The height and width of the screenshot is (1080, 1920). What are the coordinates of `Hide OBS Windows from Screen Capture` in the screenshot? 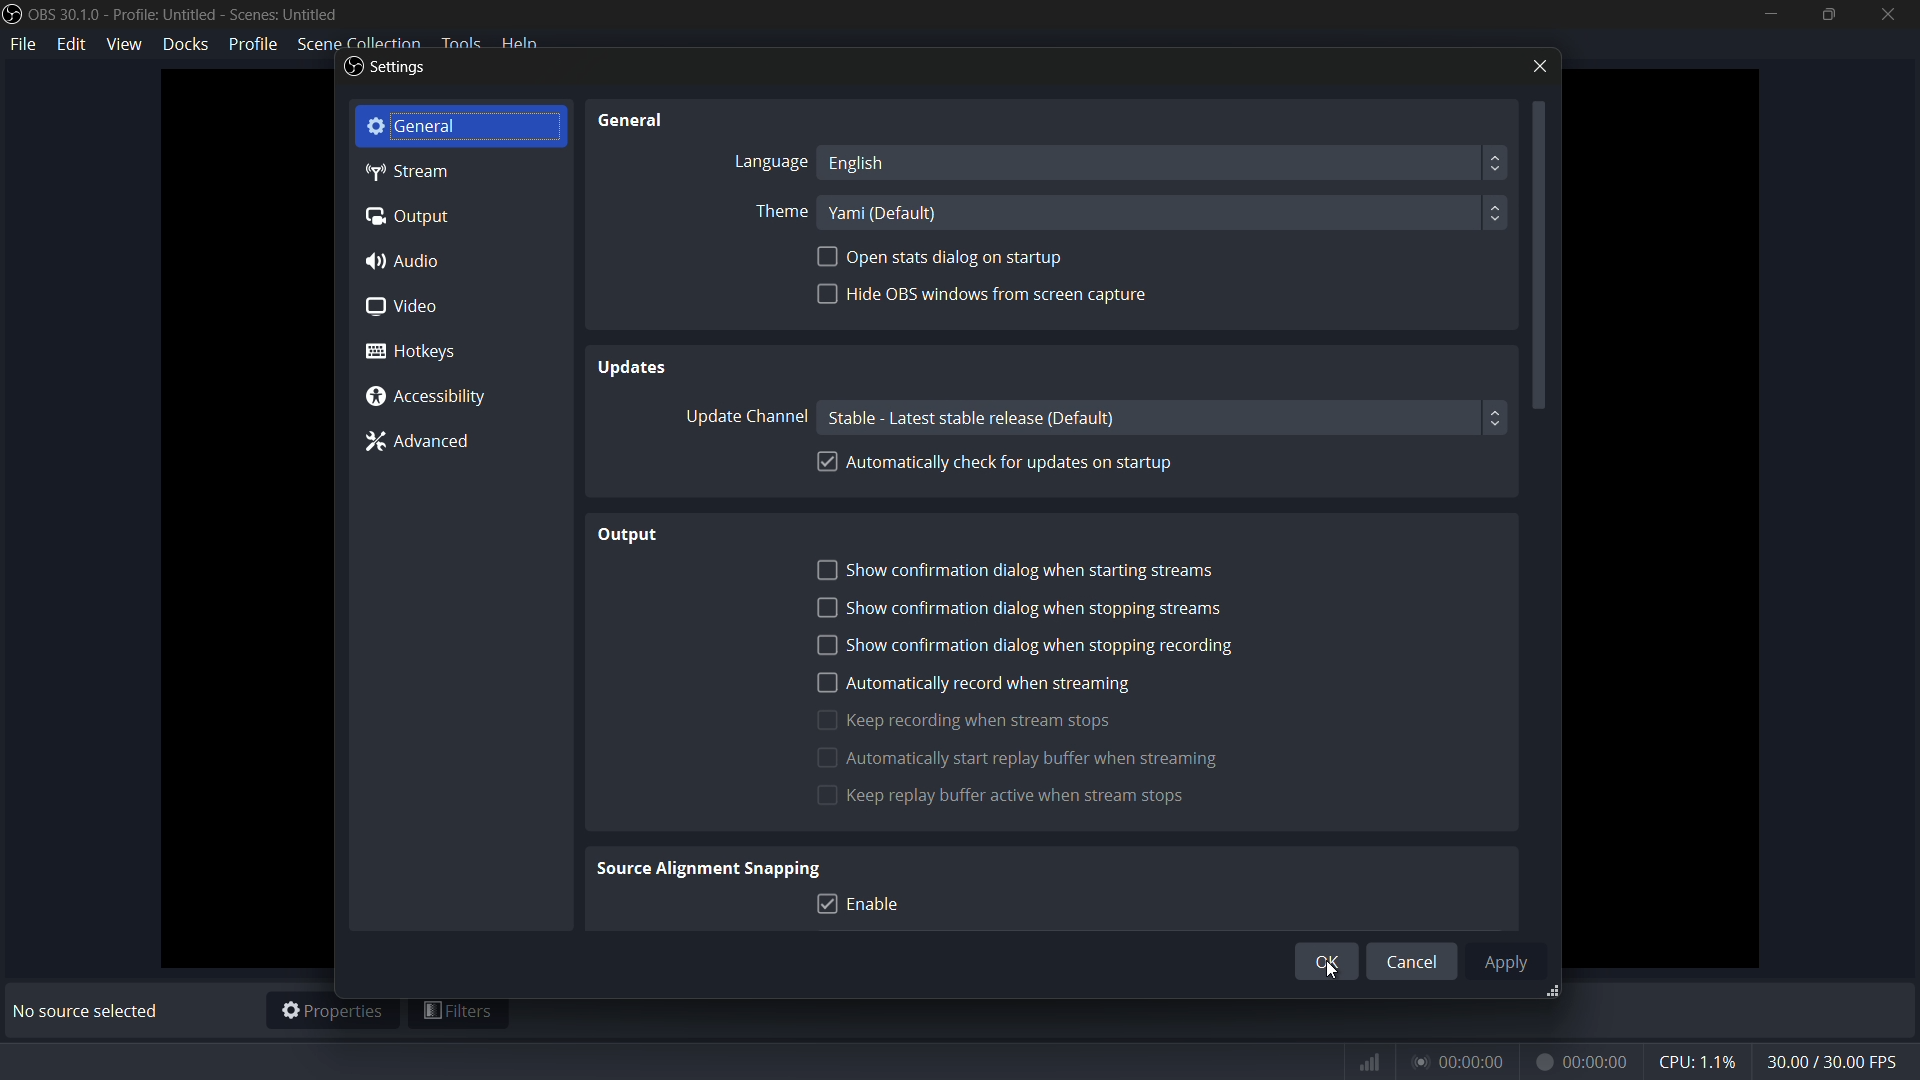 It's located at (988, 301).